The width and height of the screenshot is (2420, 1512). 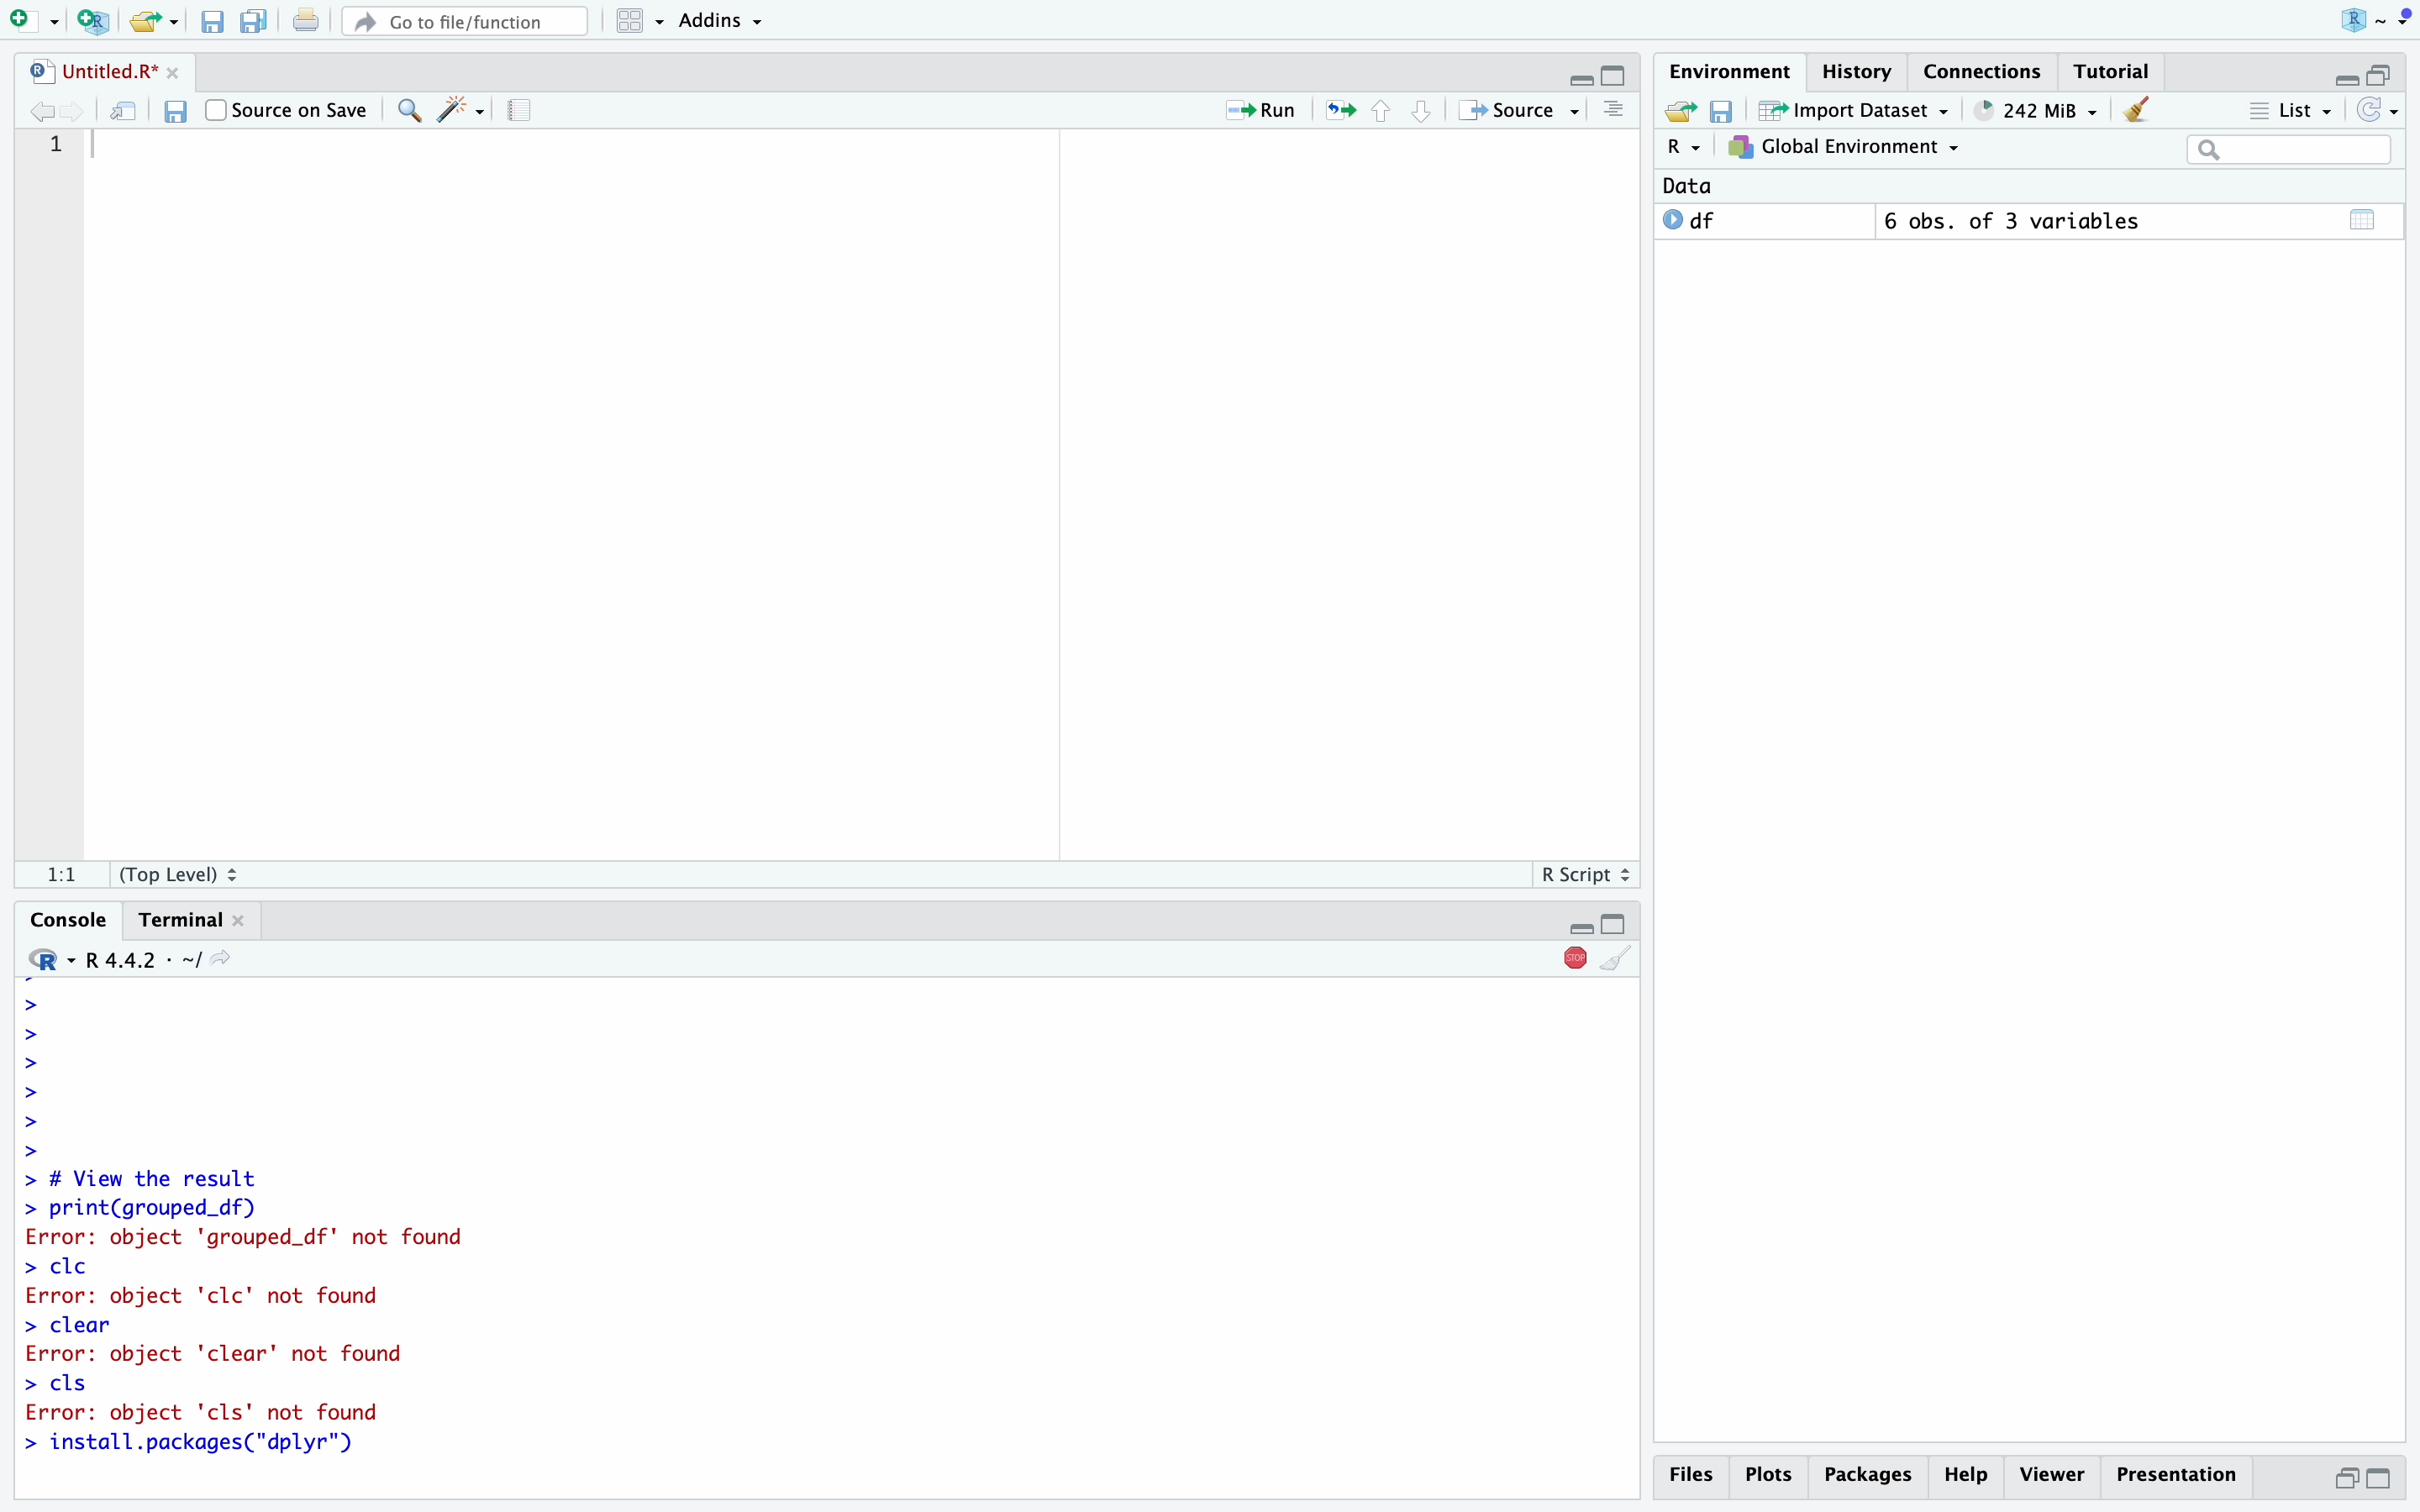 What do you see at coordinates (1728, 109) in the screenshot?
I see `Save` at bounding box center [1728, 109].